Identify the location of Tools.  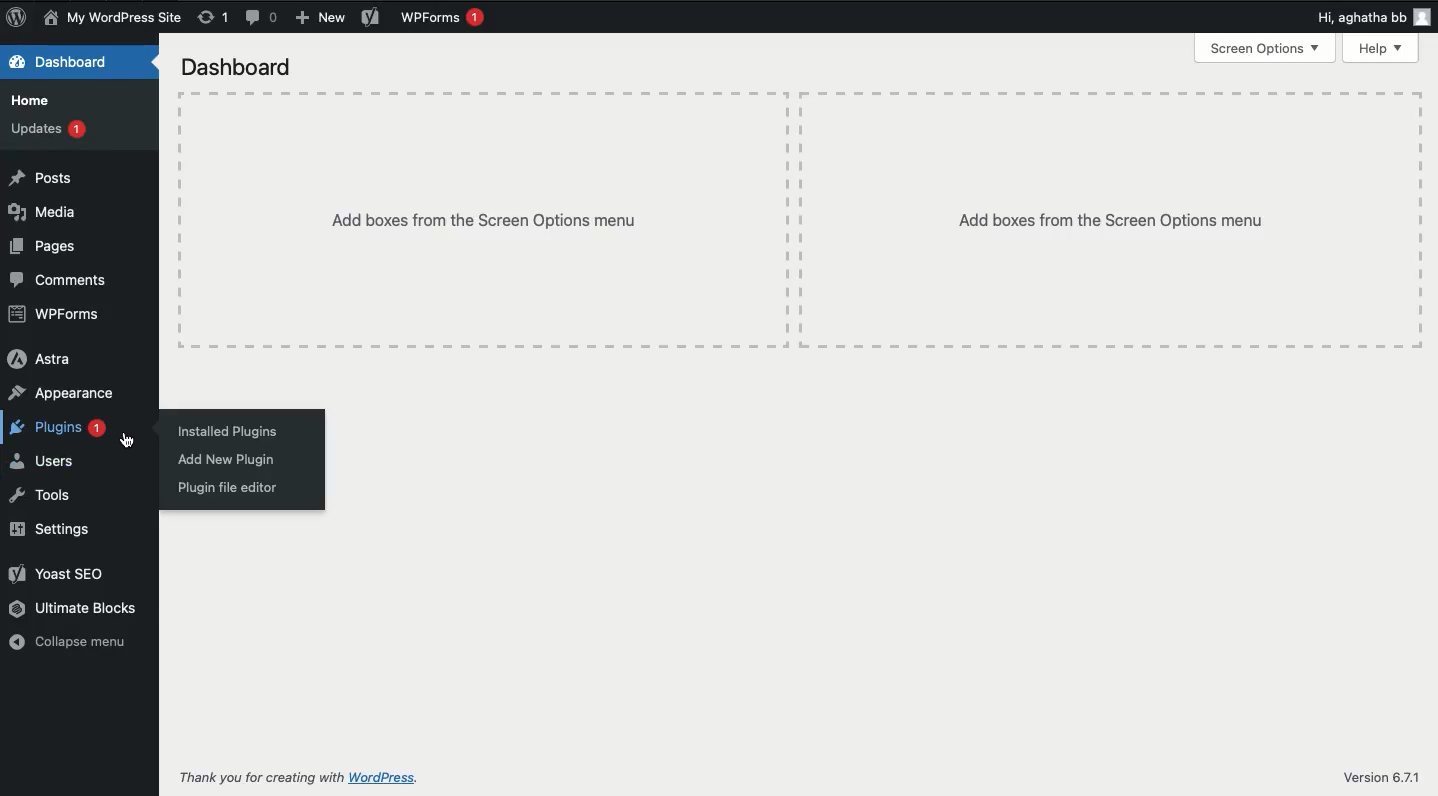
(46, 496).